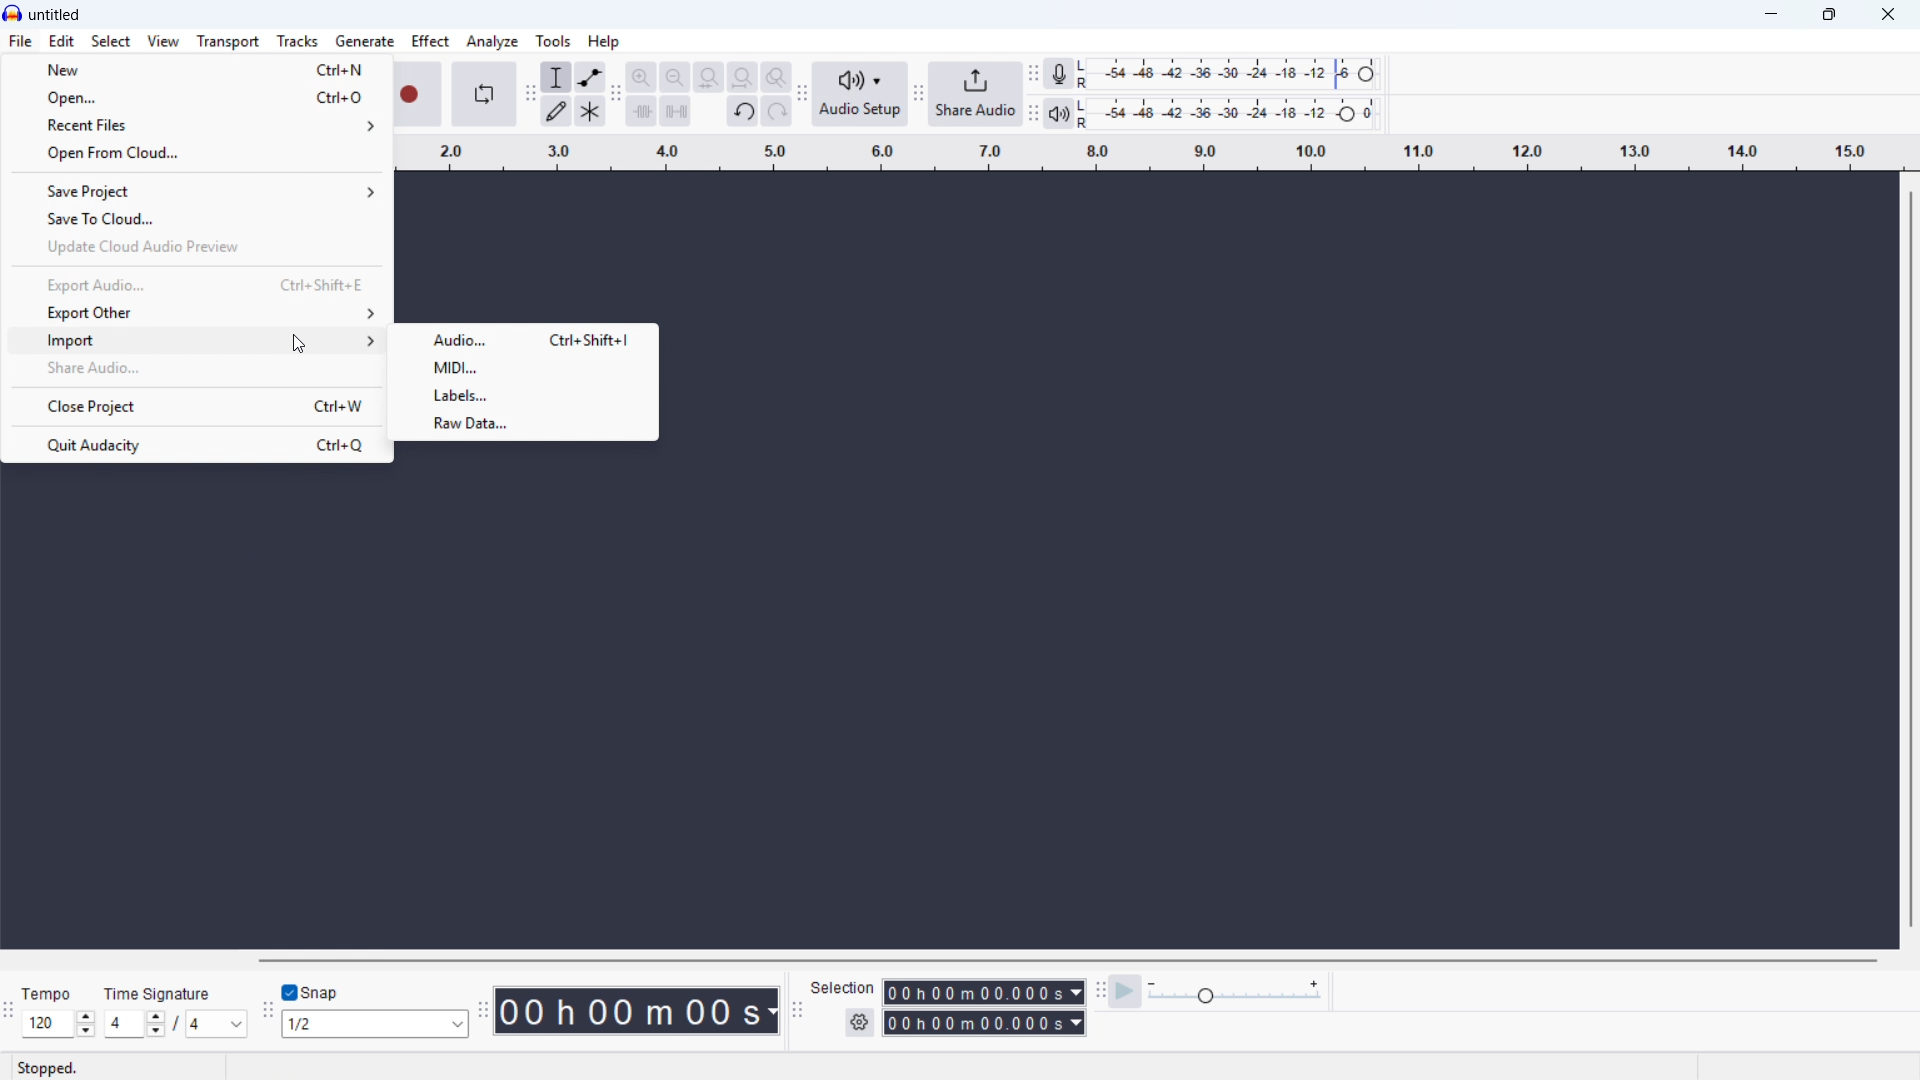  What do you see at coordinates (227, 42) in the screenshot?
I see `Transport ` at bounding box center [227, 42].